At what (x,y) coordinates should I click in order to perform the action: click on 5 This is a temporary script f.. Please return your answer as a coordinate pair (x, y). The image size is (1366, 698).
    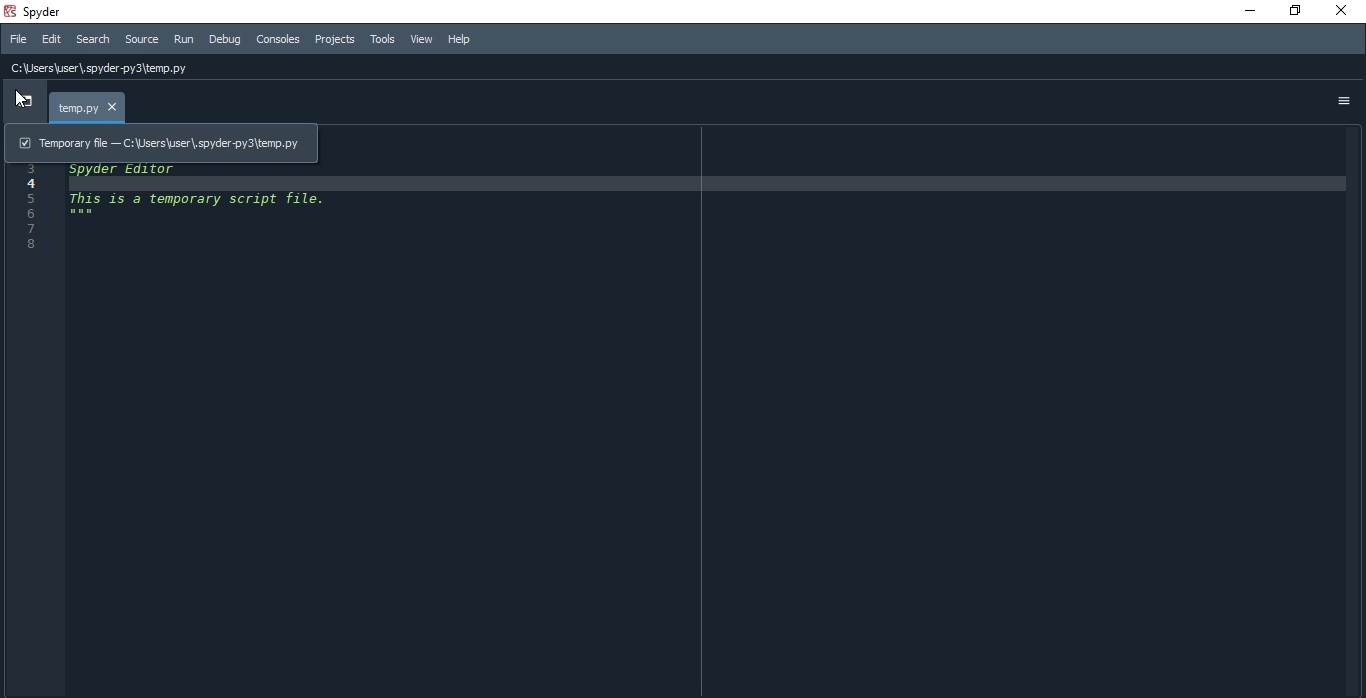
    Looking at the image, I should click on (173, 198).